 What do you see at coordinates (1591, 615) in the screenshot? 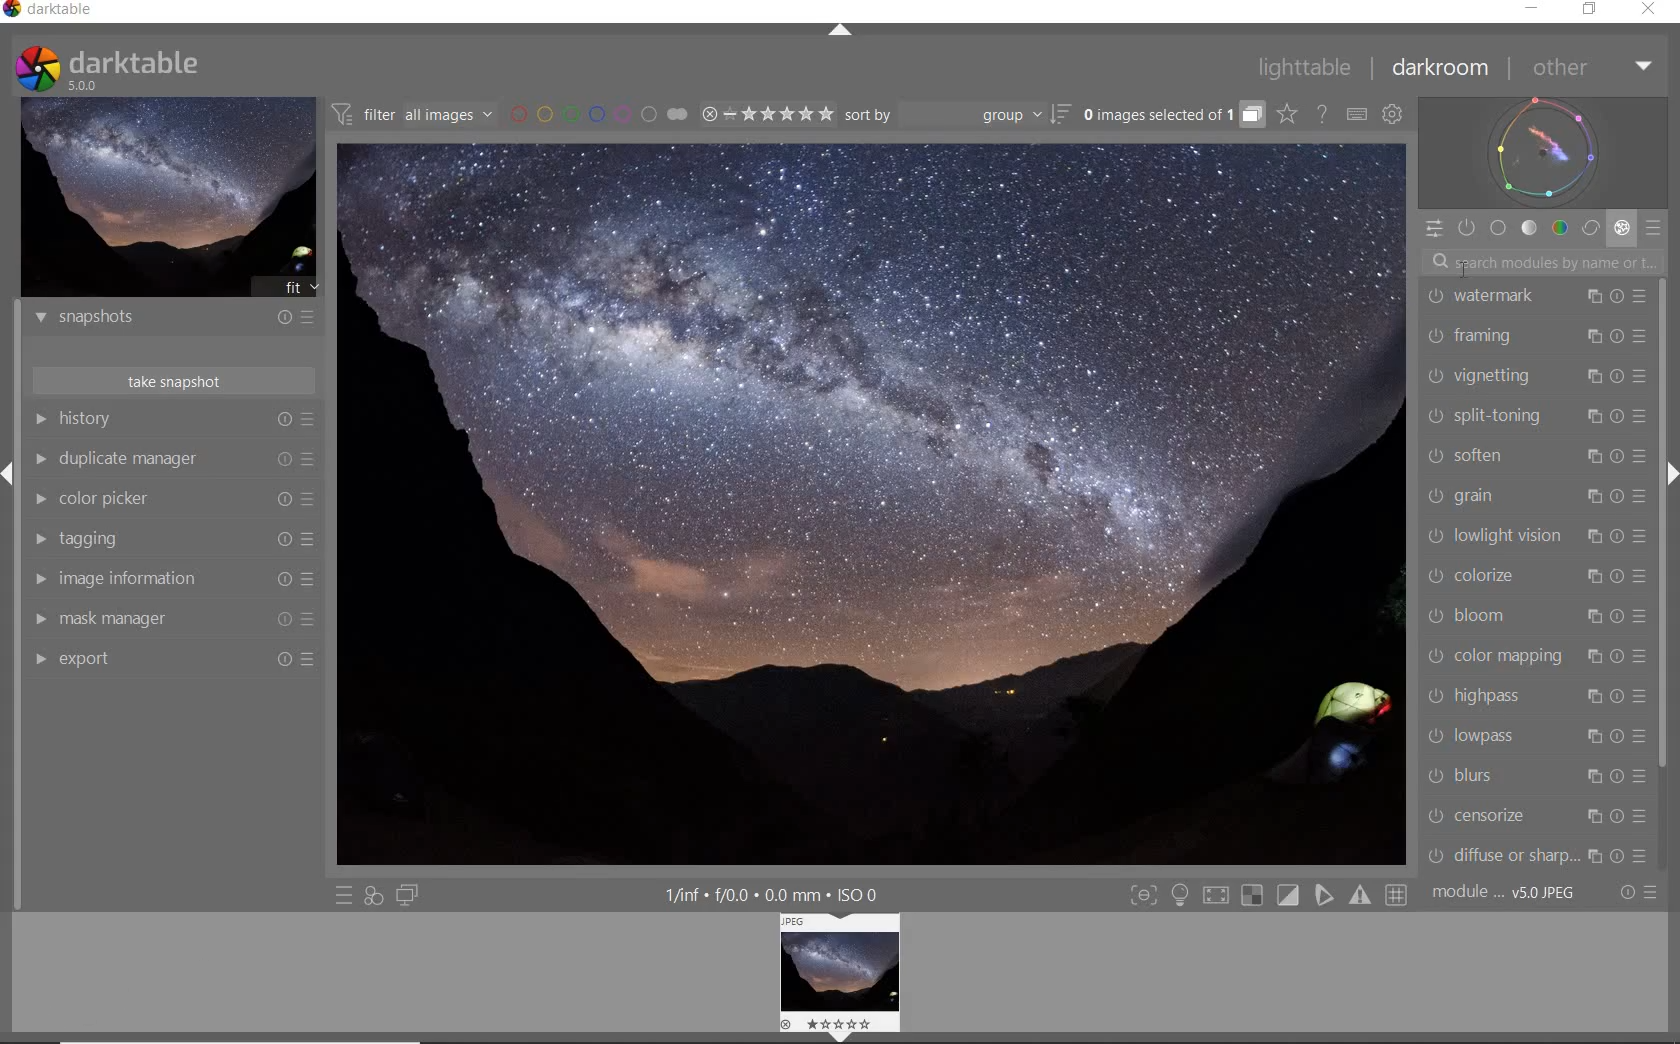
I see `multiple instance actions` at bounding box center [1591, 615].